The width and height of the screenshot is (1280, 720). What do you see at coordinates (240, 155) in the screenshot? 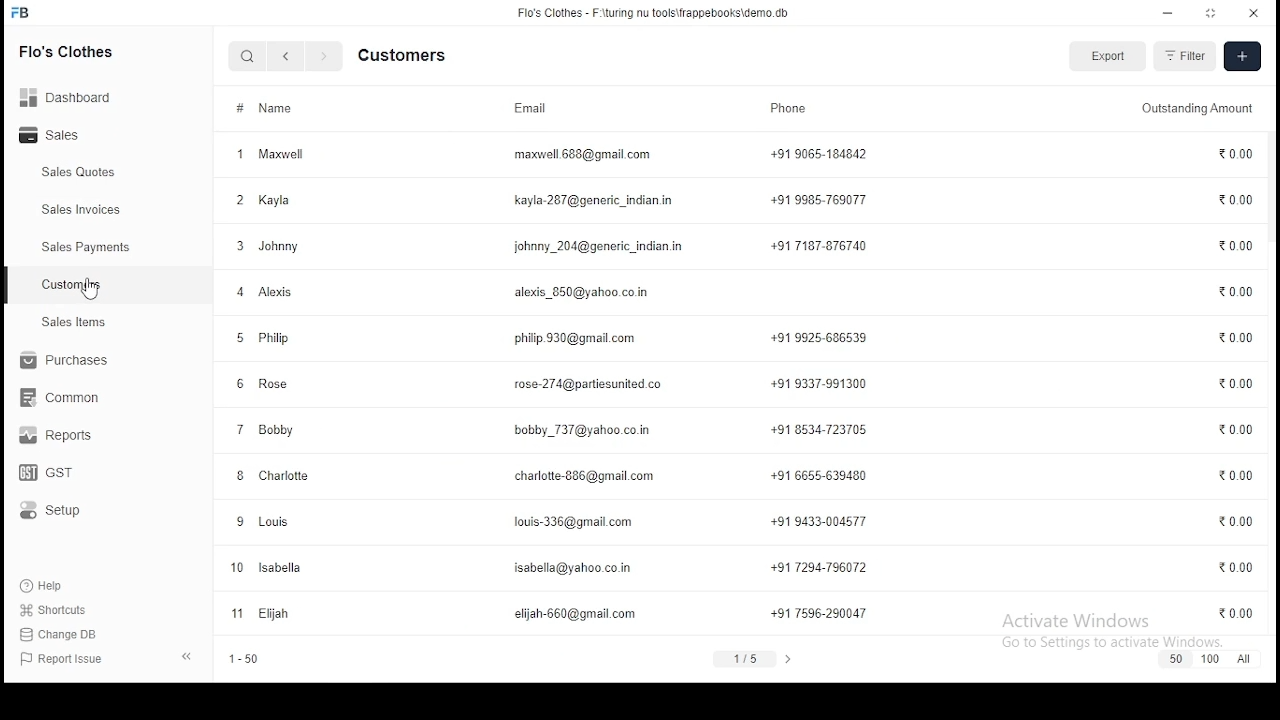
I see `1` at bounding box center [240, 155].